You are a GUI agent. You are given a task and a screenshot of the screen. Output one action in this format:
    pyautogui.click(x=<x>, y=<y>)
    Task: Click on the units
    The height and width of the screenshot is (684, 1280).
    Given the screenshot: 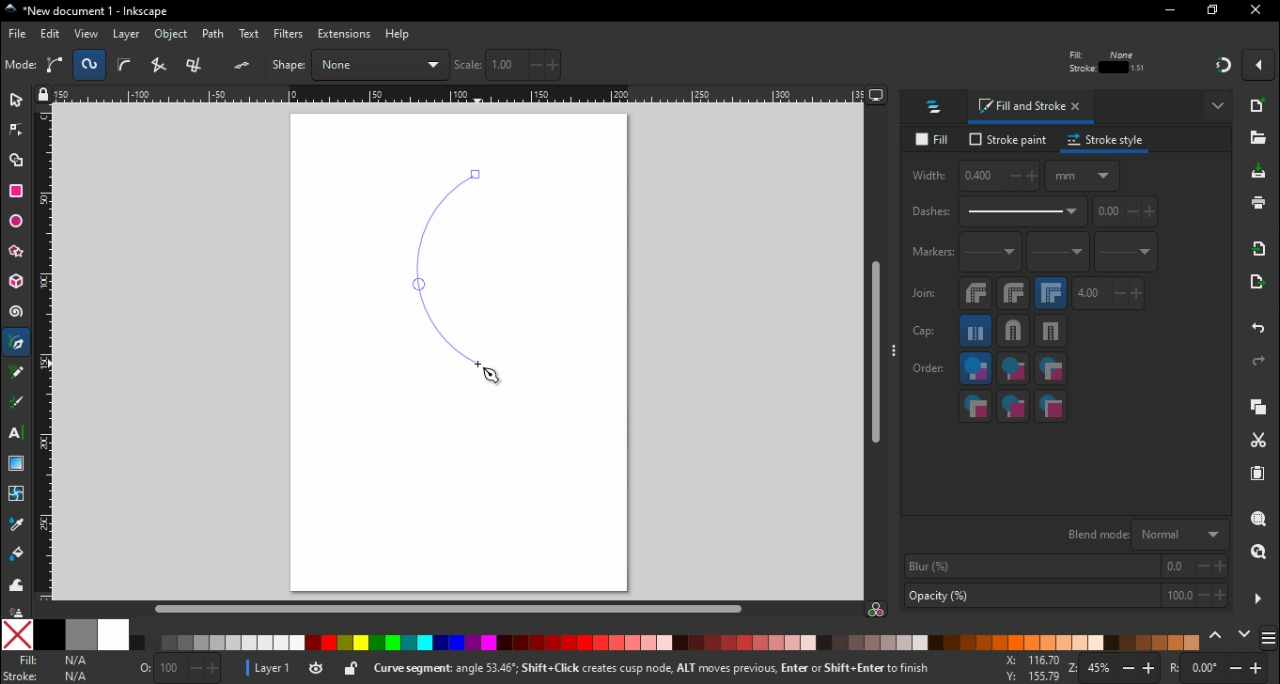 What is the action you would take?
    pyautogui.click(x=1084, y=180)
    